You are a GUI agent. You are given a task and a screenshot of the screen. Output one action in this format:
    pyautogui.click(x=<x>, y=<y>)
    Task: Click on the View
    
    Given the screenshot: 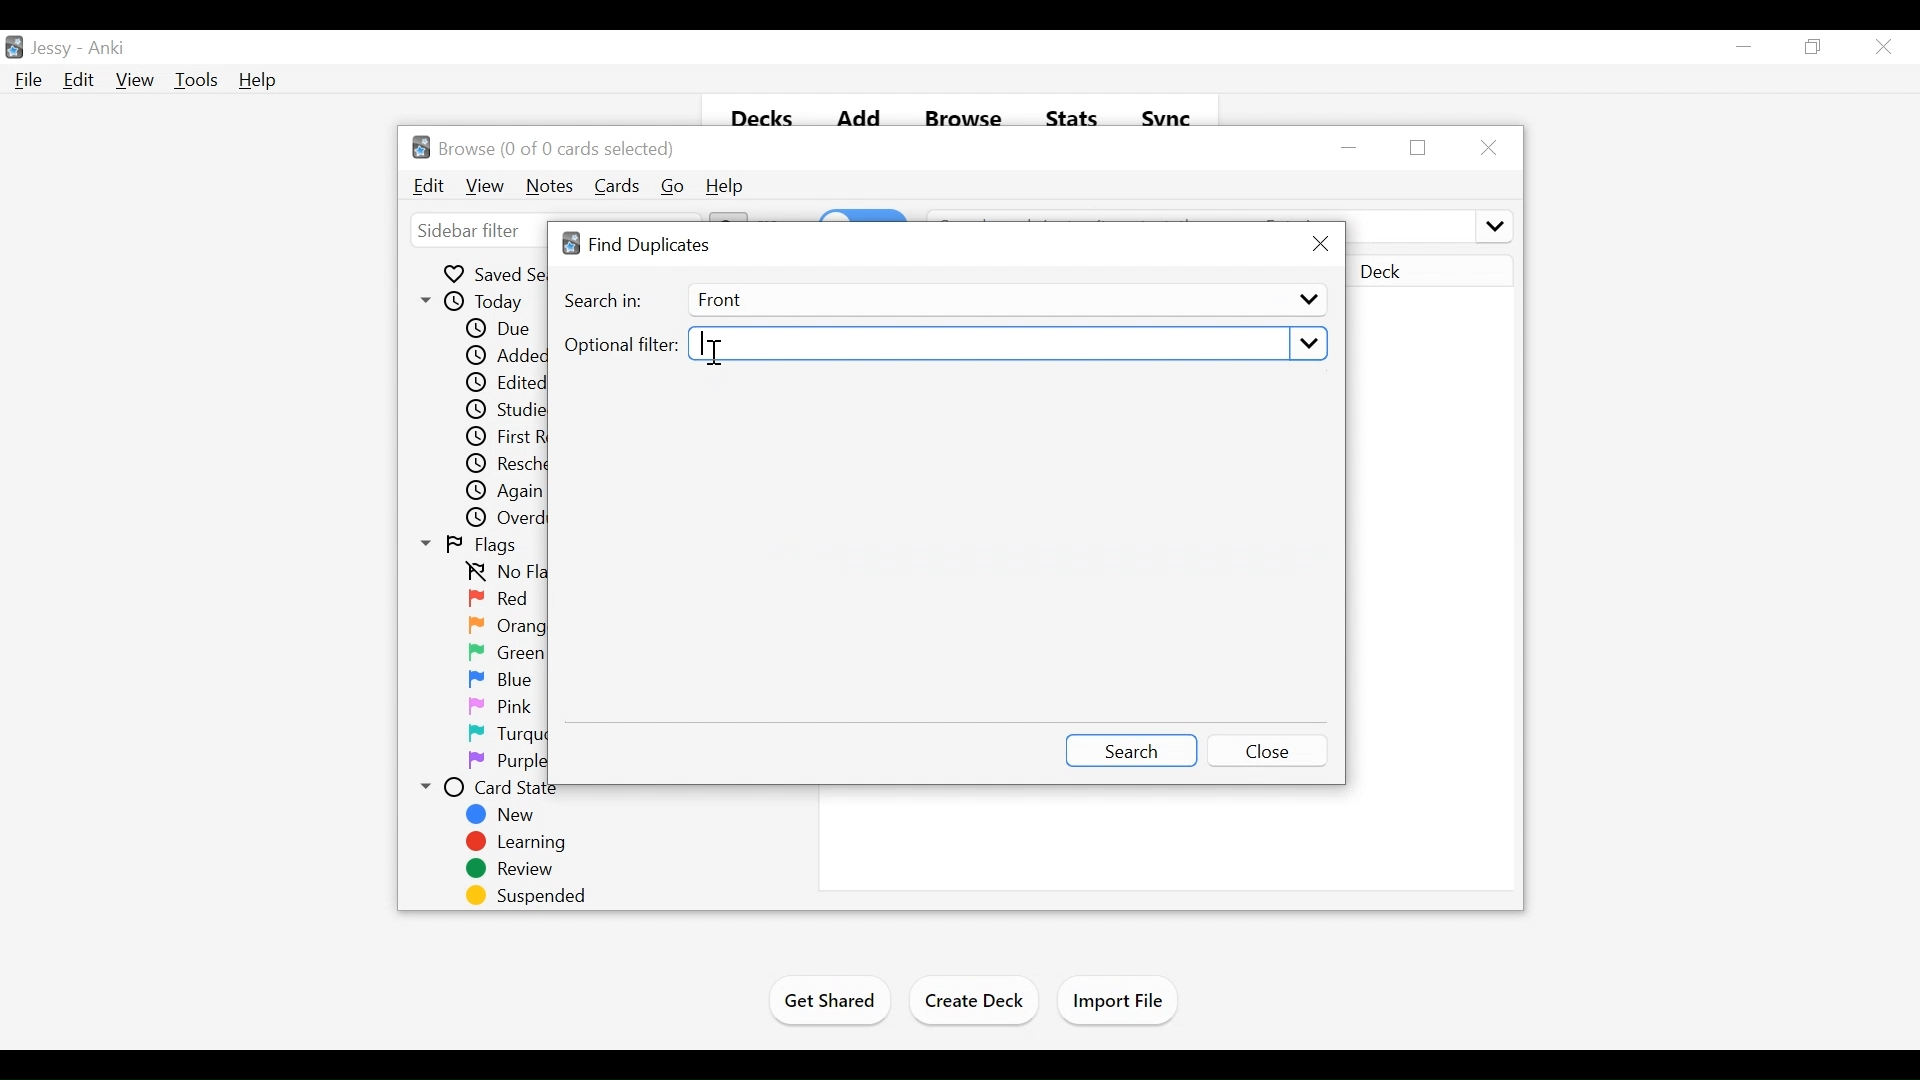 What is the action you would take?
    pyautogui.click(x=135, y=80)
    